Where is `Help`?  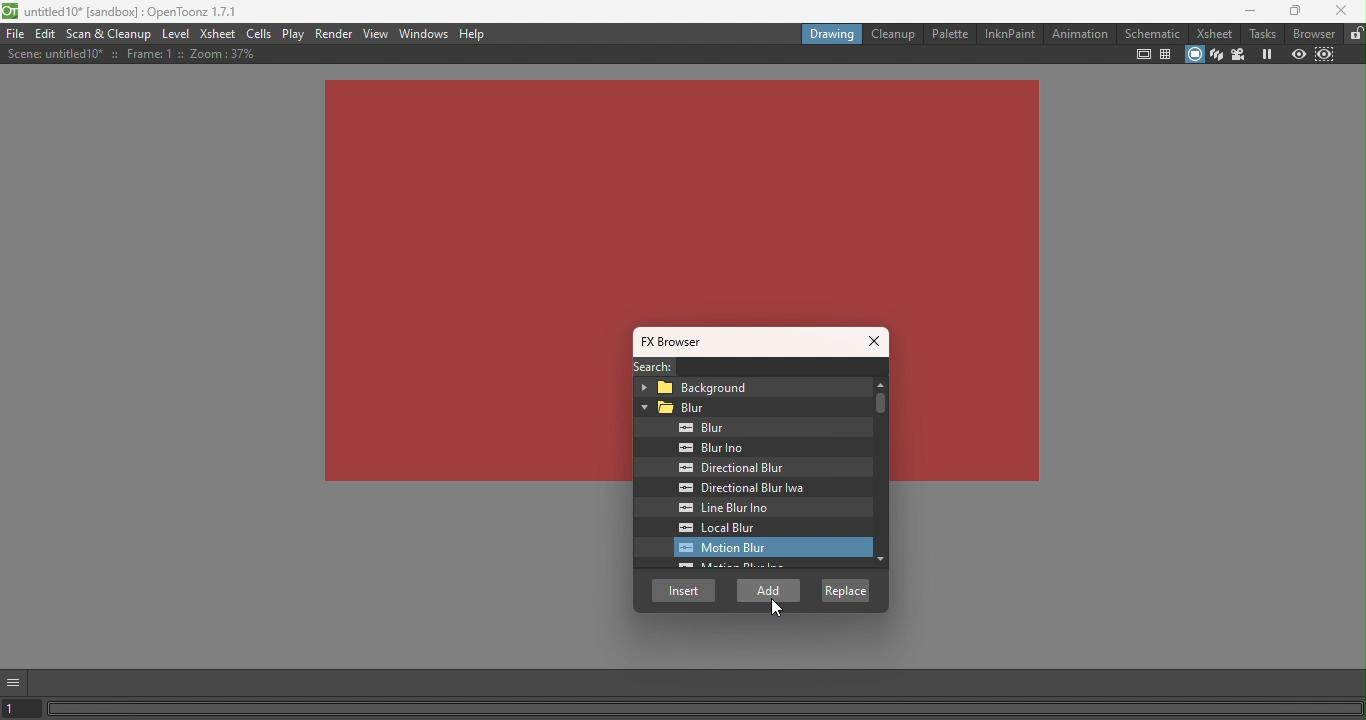
Help is located at coordinates (472, 34).